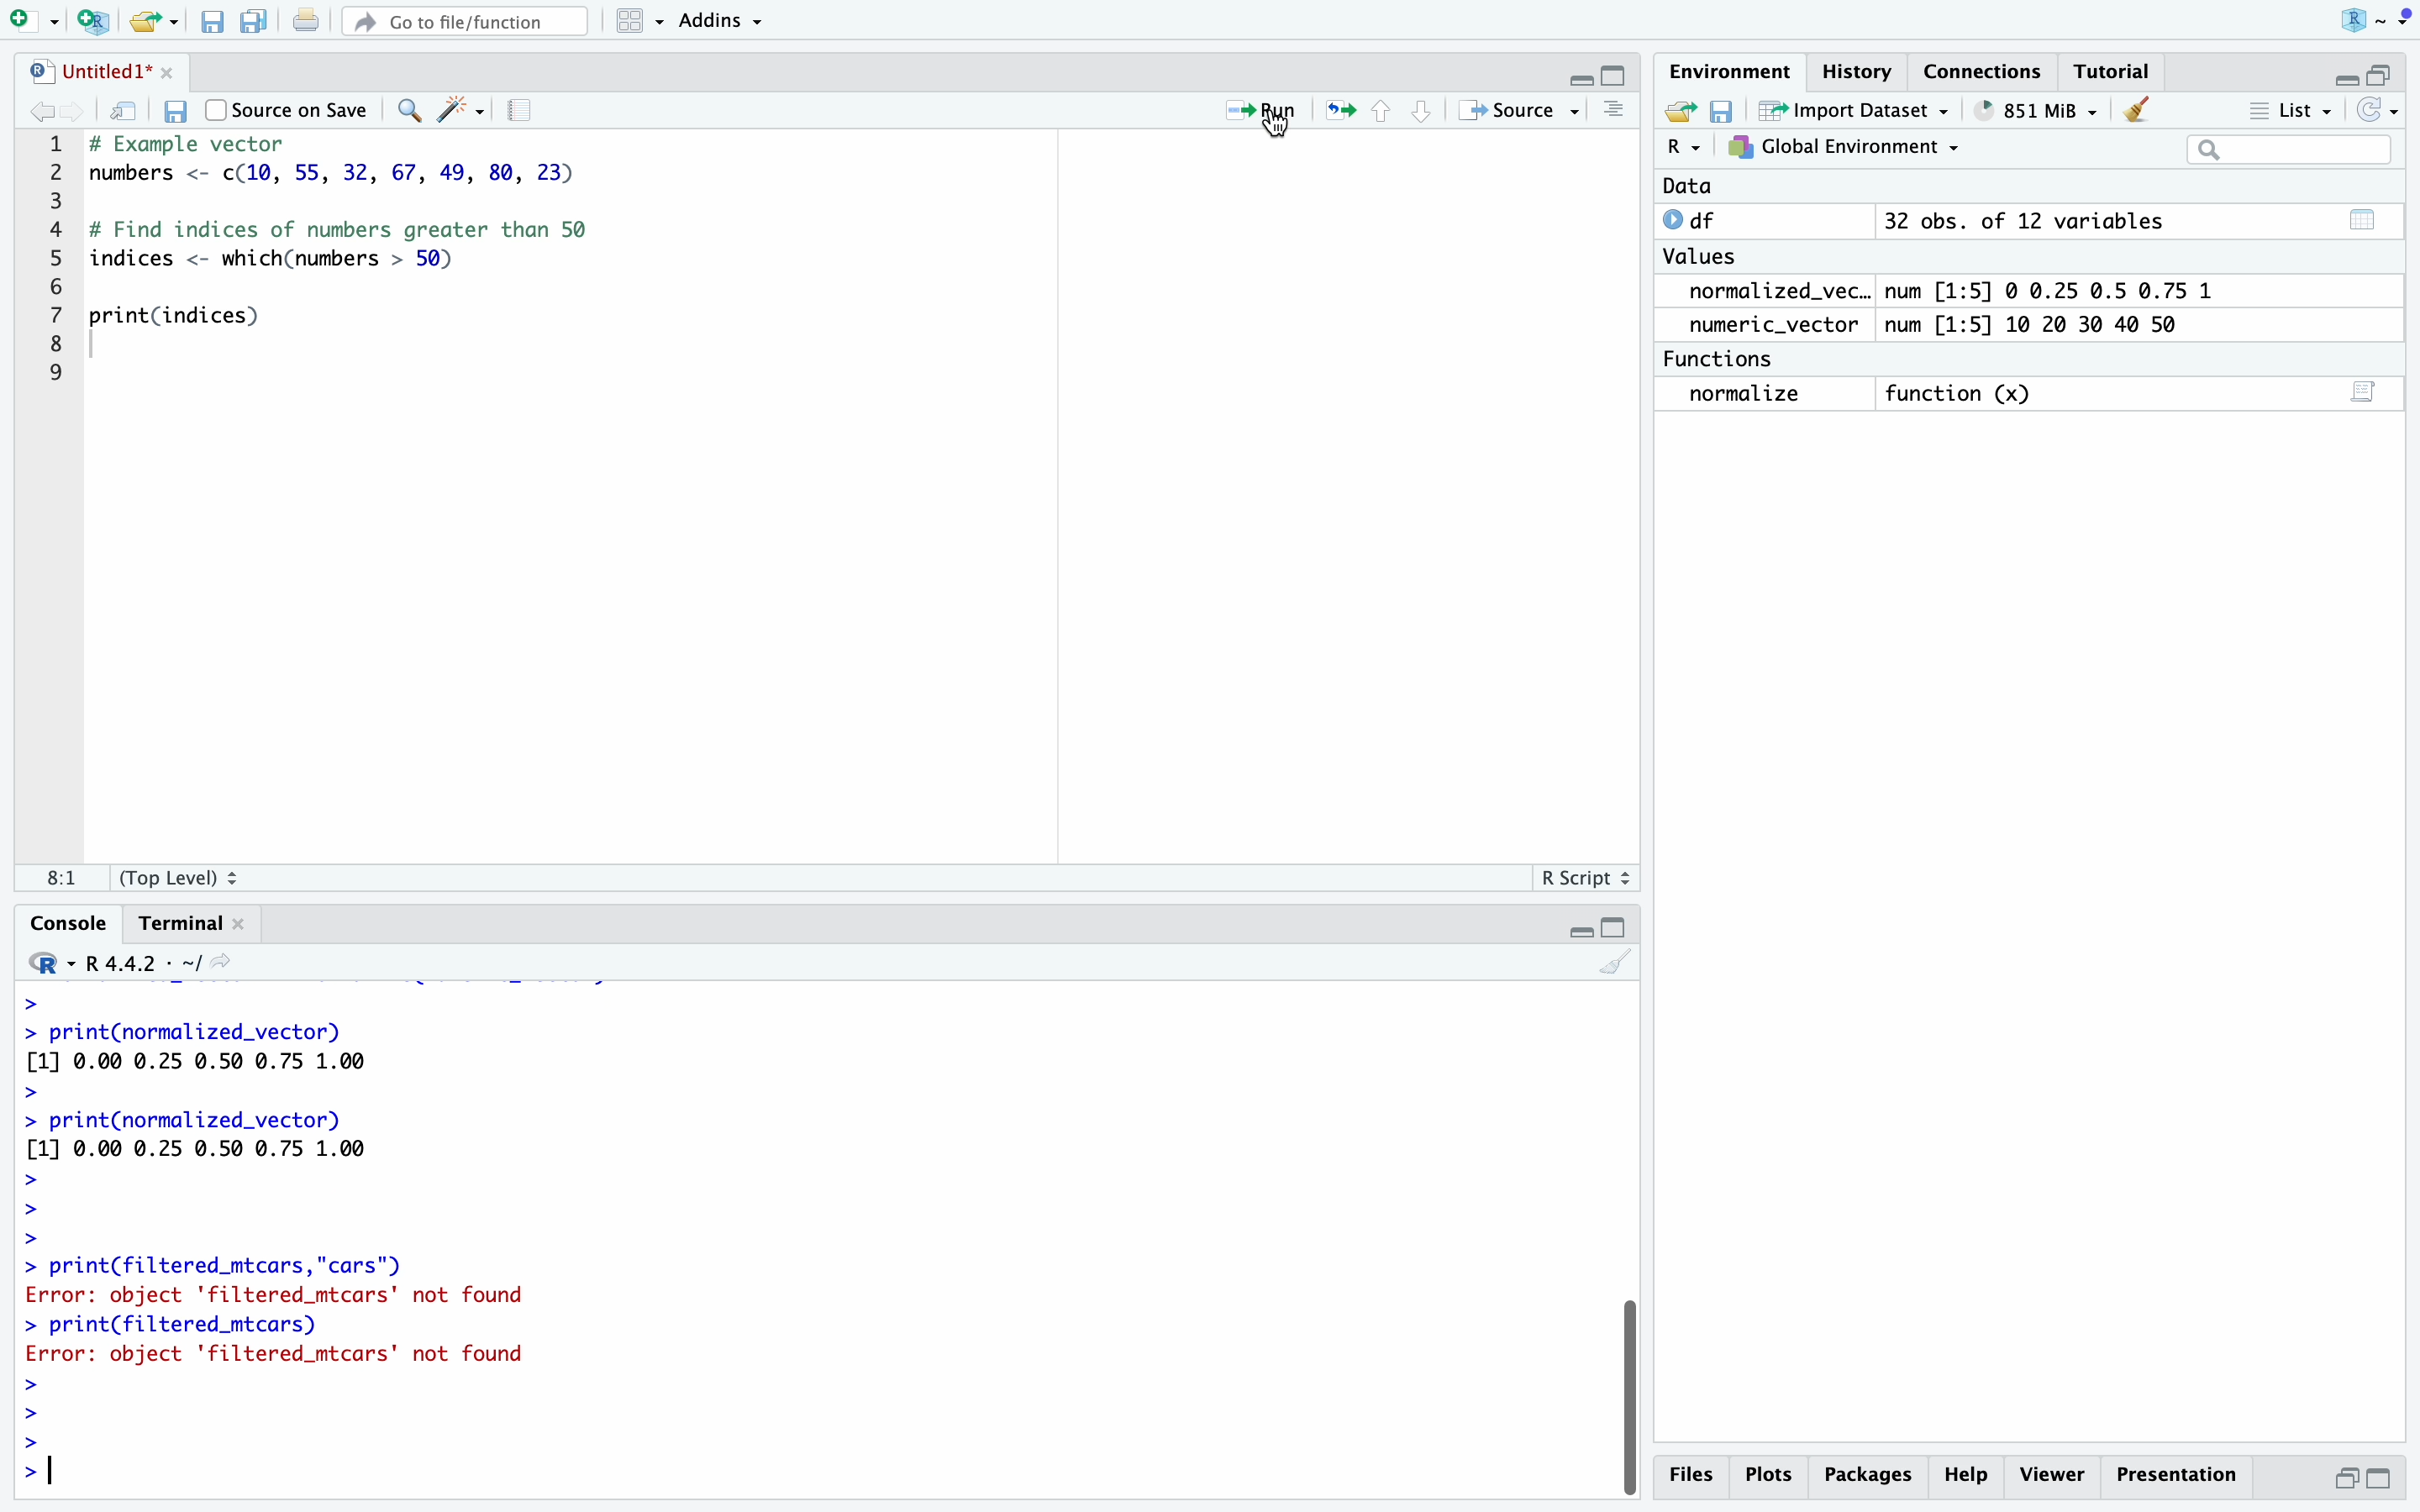 The height and width of the screenshot is (1512, 2420). What do you see at coordinates (462, 23) in the screenshot?
I see `Go to file/function` at bounding box center [462, 23].